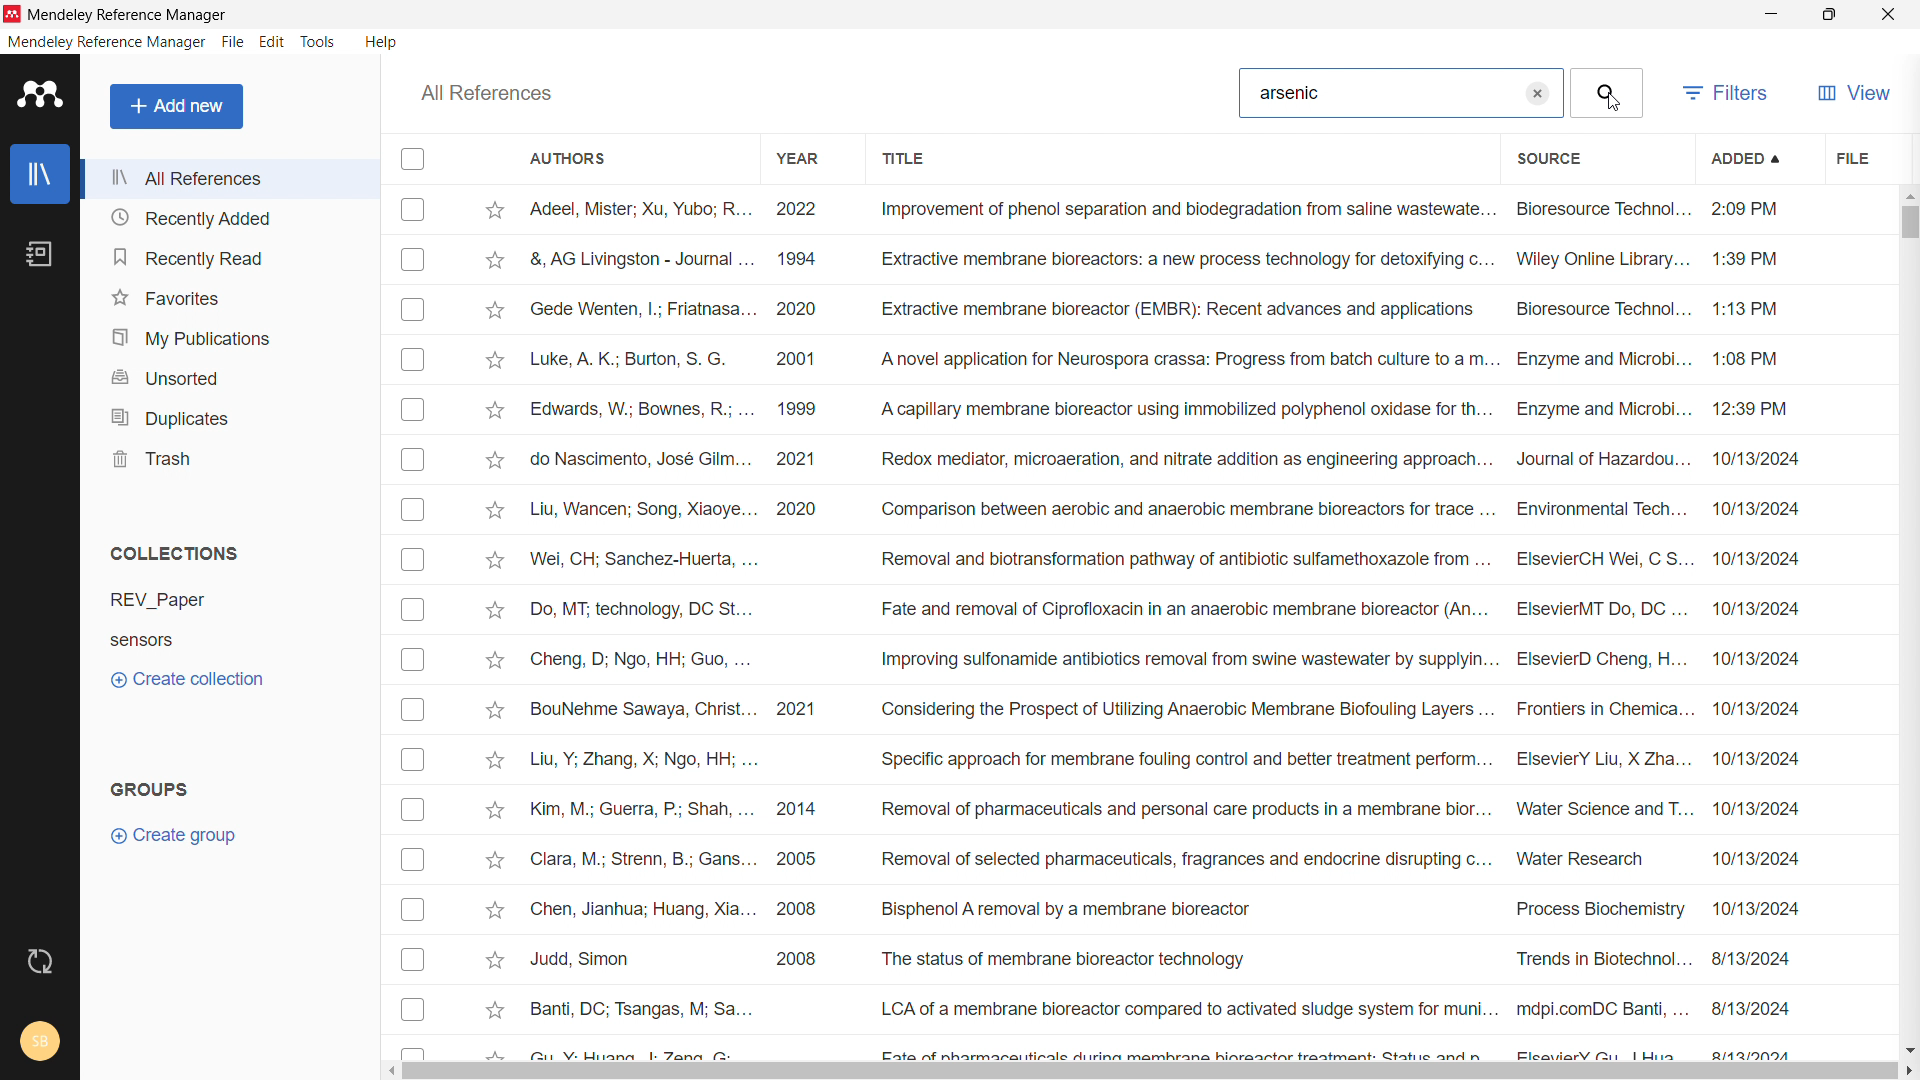 This screenshot has width=1920, height=1080. What do you see at coordinates (493, 960) in the screenshot?
I see `Add to favorites` at bounding box center [493, 960].